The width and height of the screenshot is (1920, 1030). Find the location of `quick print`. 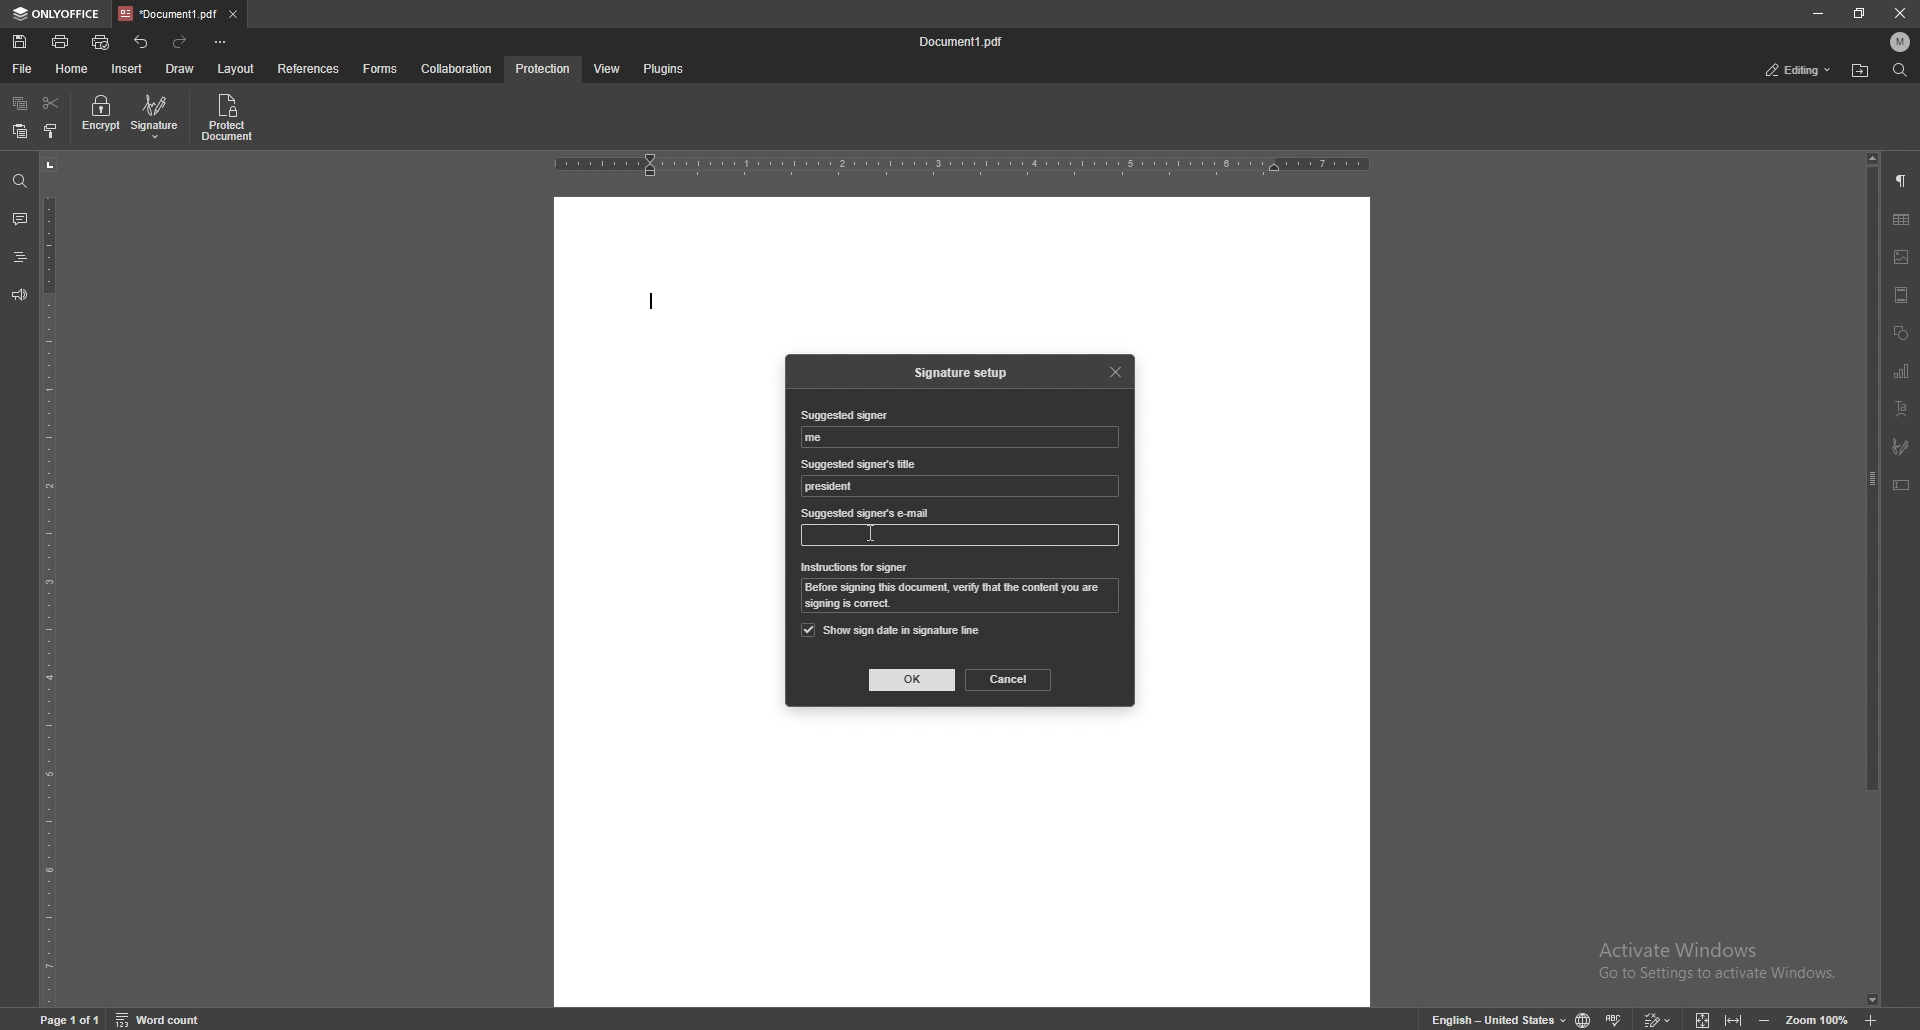

quick print is located at coordinates (102, 44).